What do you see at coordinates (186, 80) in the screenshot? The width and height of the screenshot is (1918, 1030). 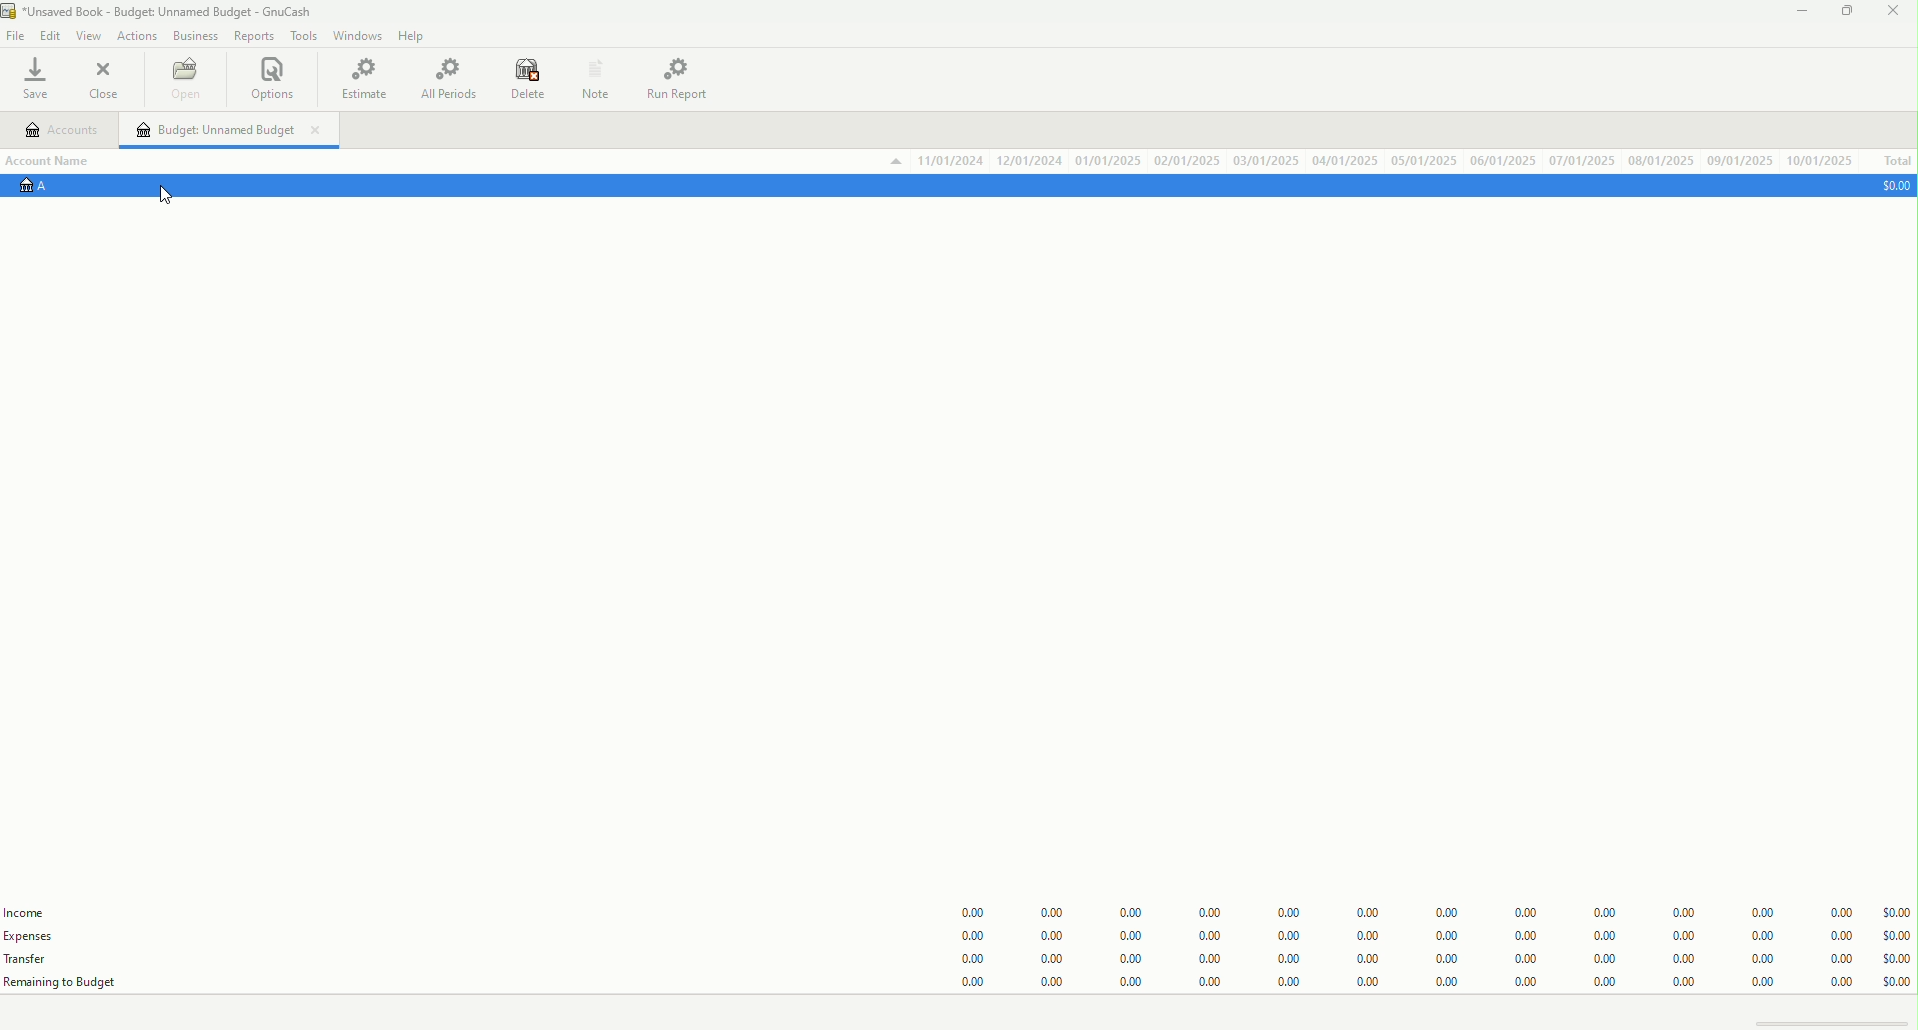 I see `Open` at bounding box center [186, 80].